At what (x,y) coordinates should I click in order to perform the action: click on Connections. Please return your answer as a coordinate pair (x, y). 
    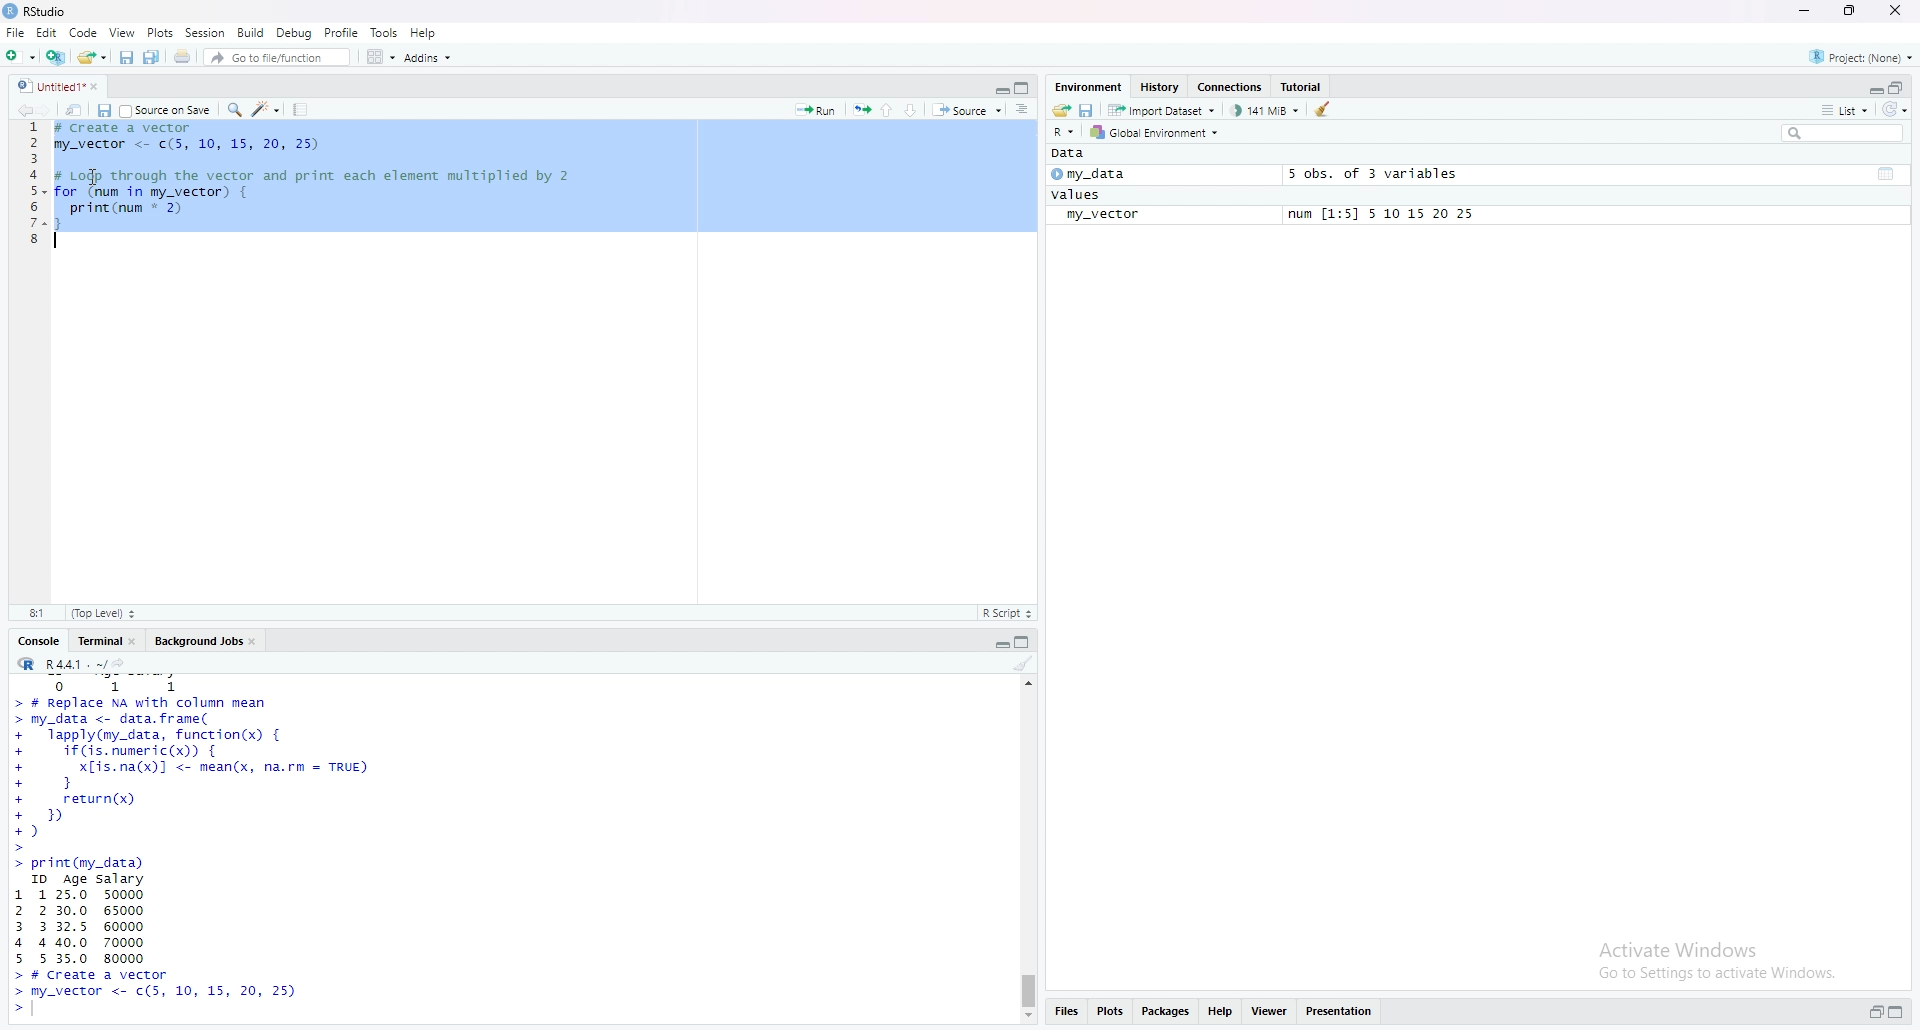
    Looking at the image, I should click on (1234, 86).